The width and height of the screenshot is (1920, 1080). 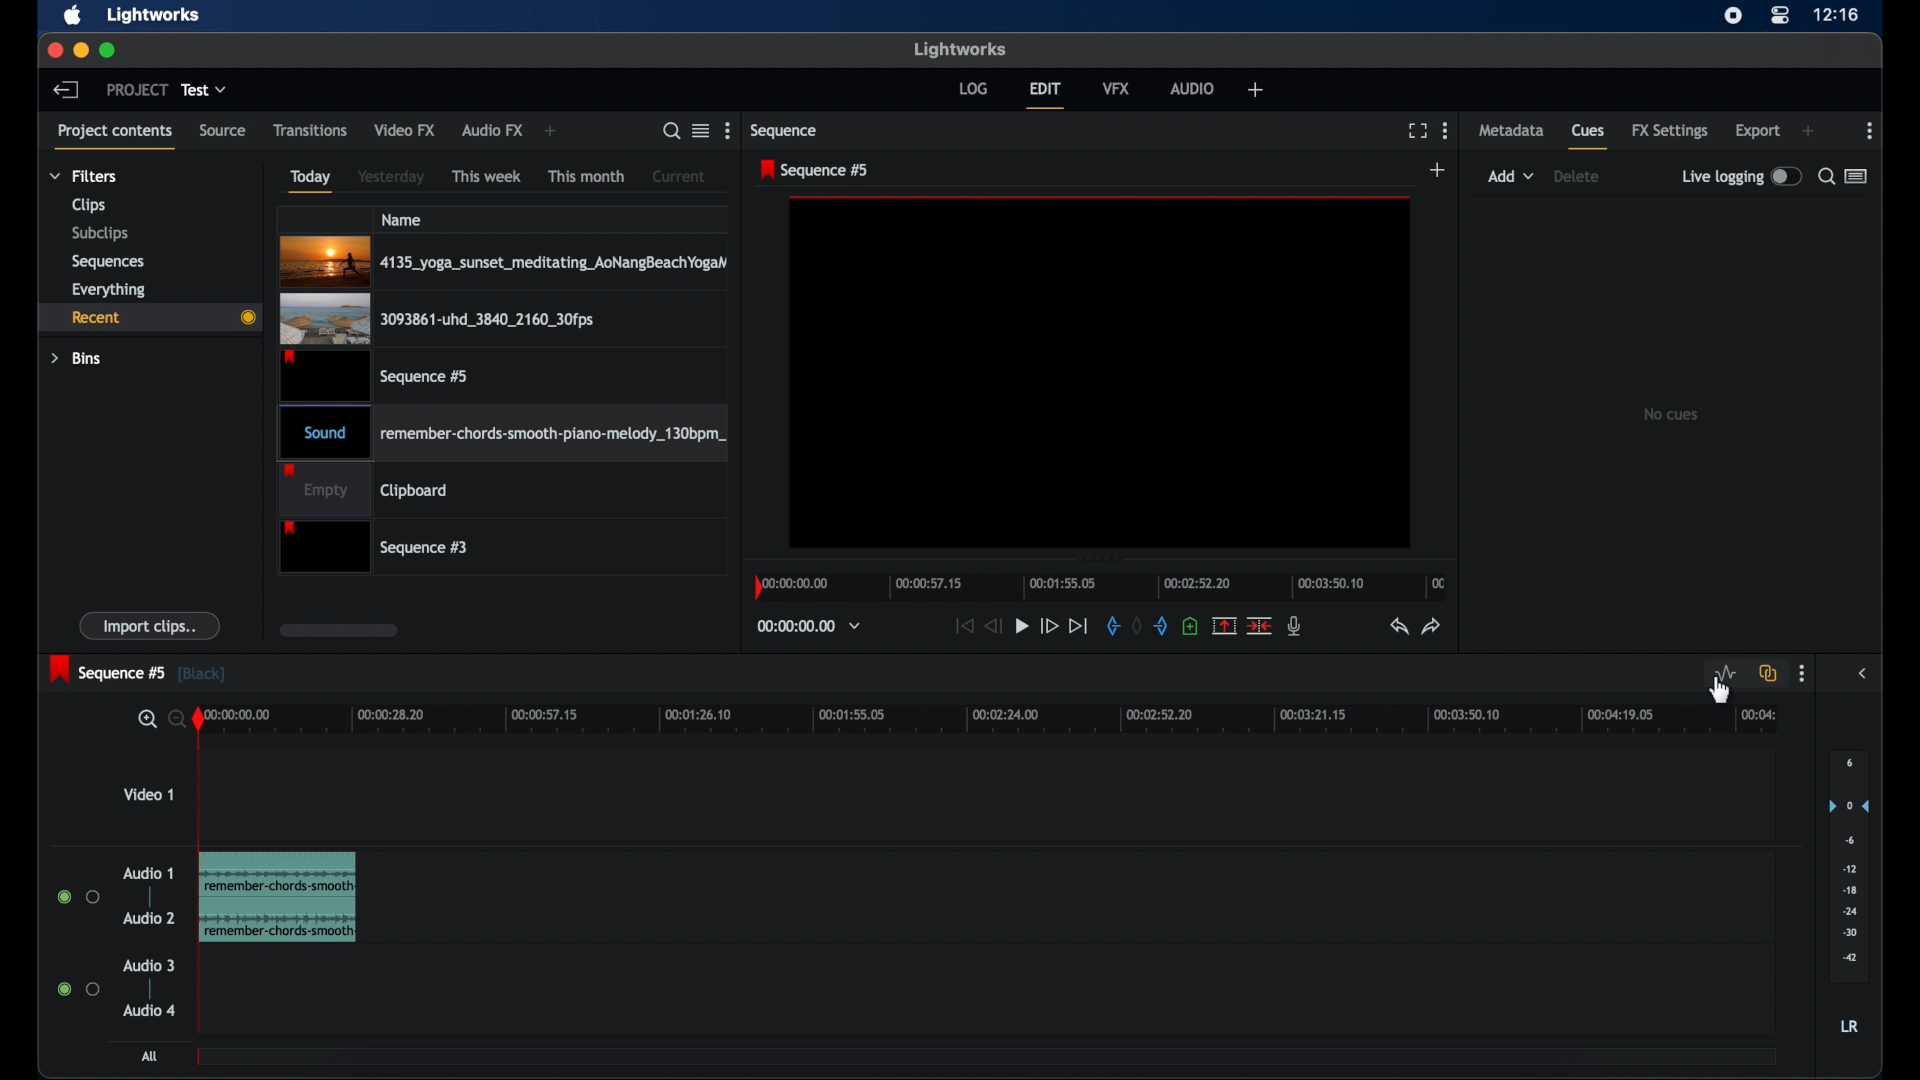 What do you see at coordinates (816, 169) in the screenshot?
I see `sequence #5` at bounding box center [816, 169].